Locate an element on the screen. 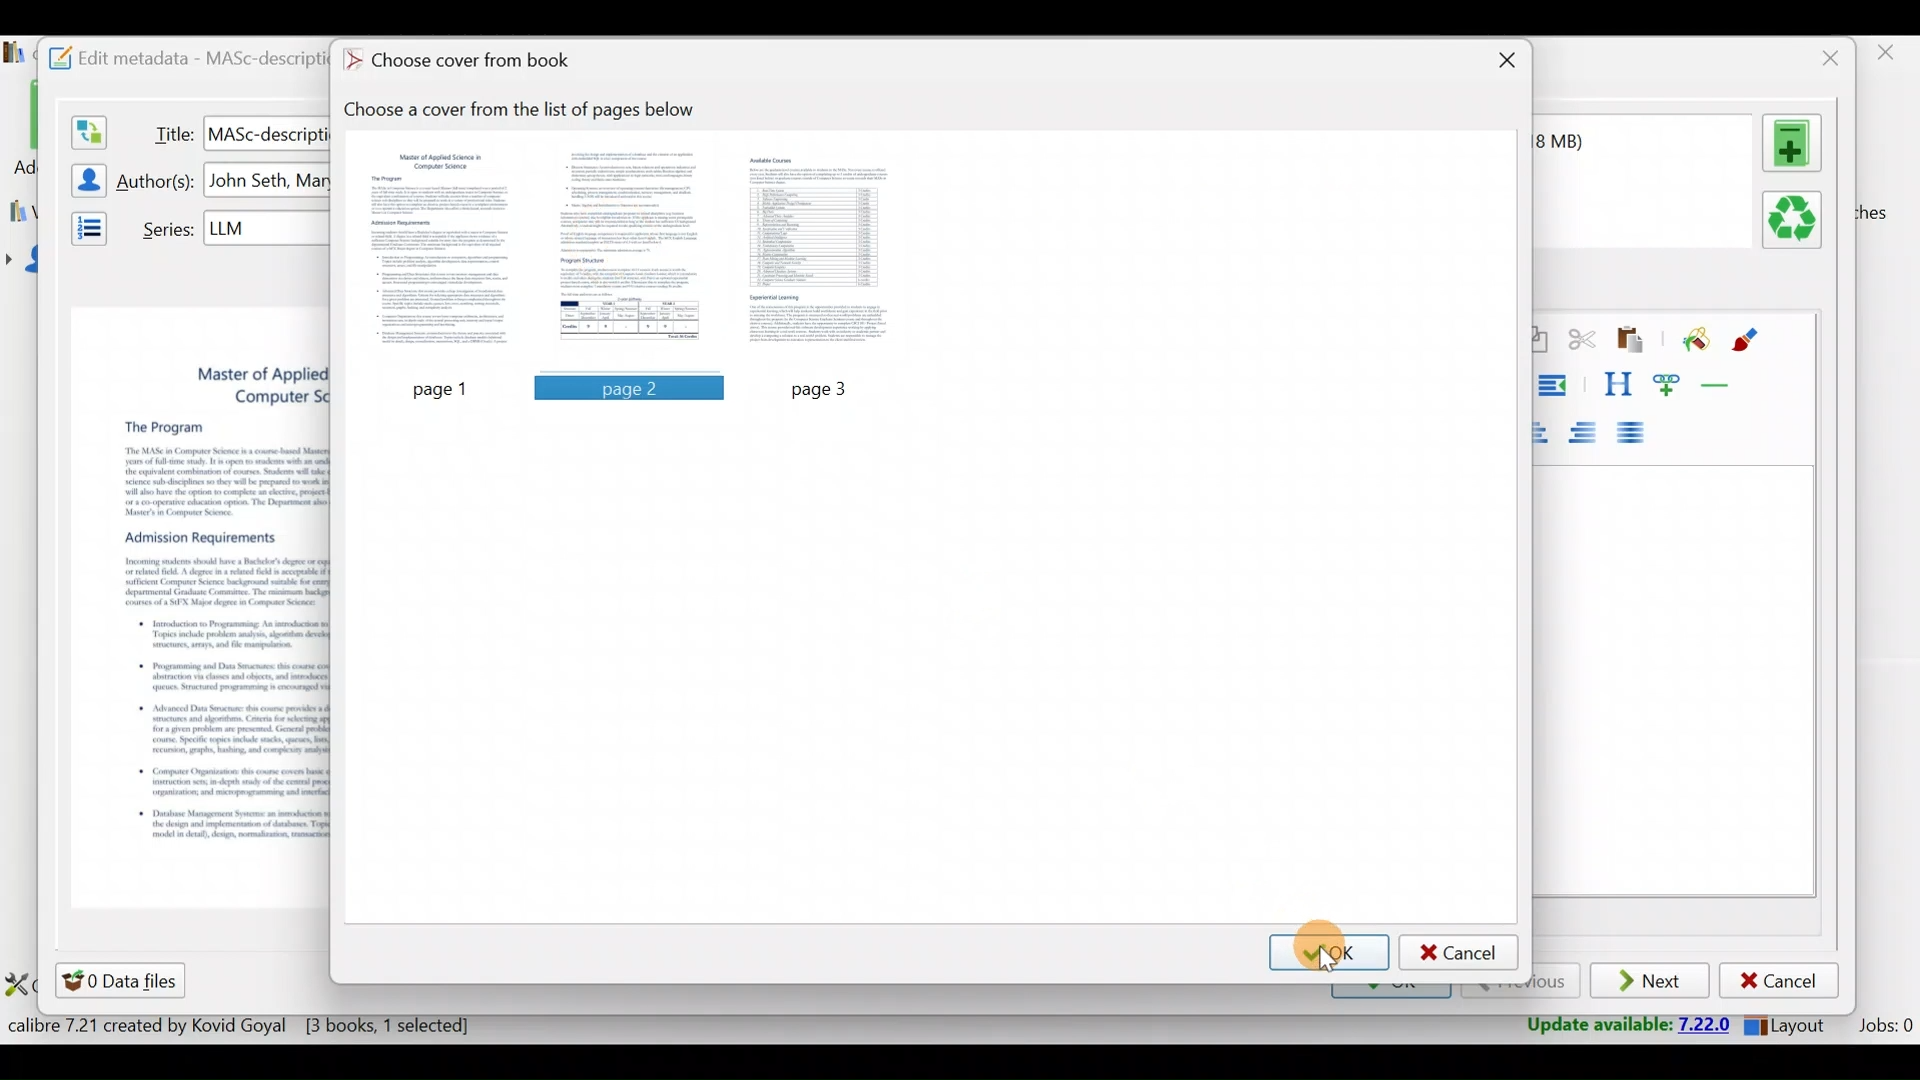 The image size is (1920, 1080). Paste is located at coordinates (1634, 341).